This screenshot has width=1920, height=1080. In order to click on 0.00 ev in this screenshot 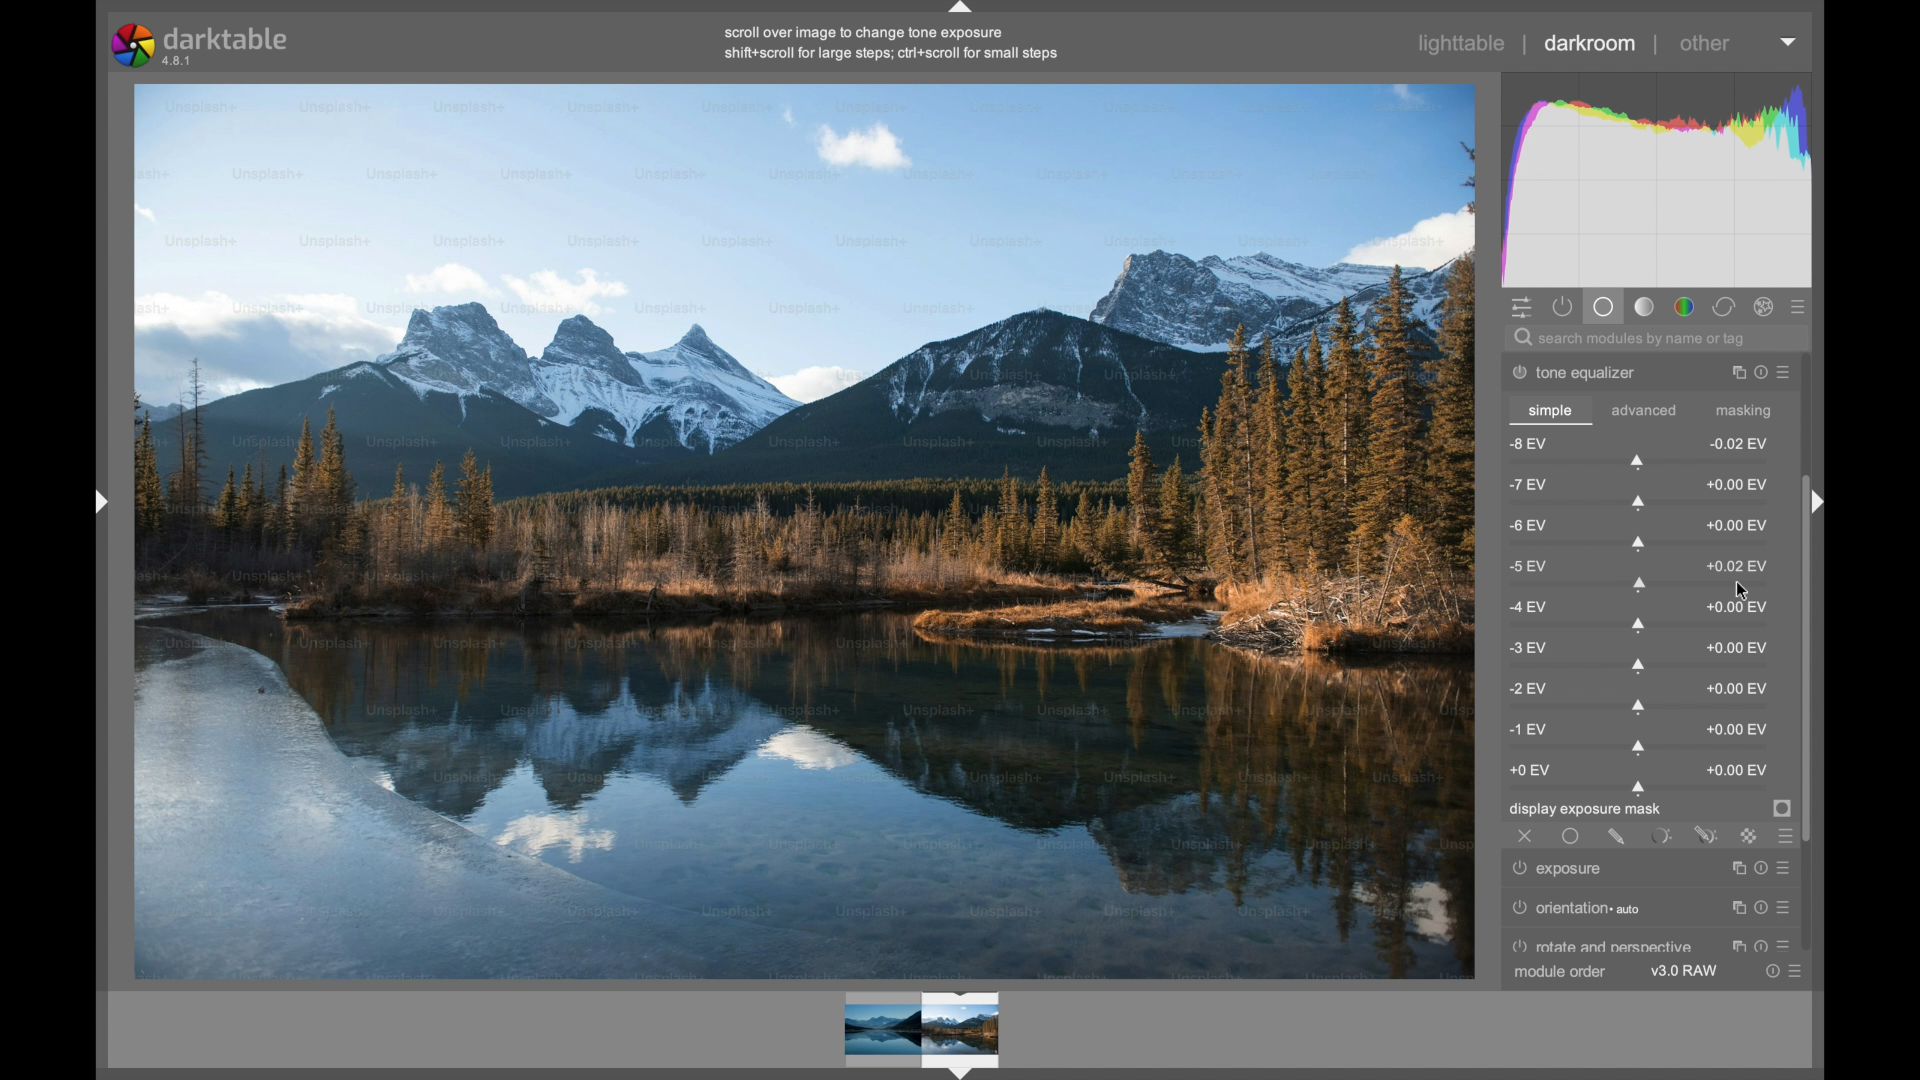, I will do `click(1737, 609)`.